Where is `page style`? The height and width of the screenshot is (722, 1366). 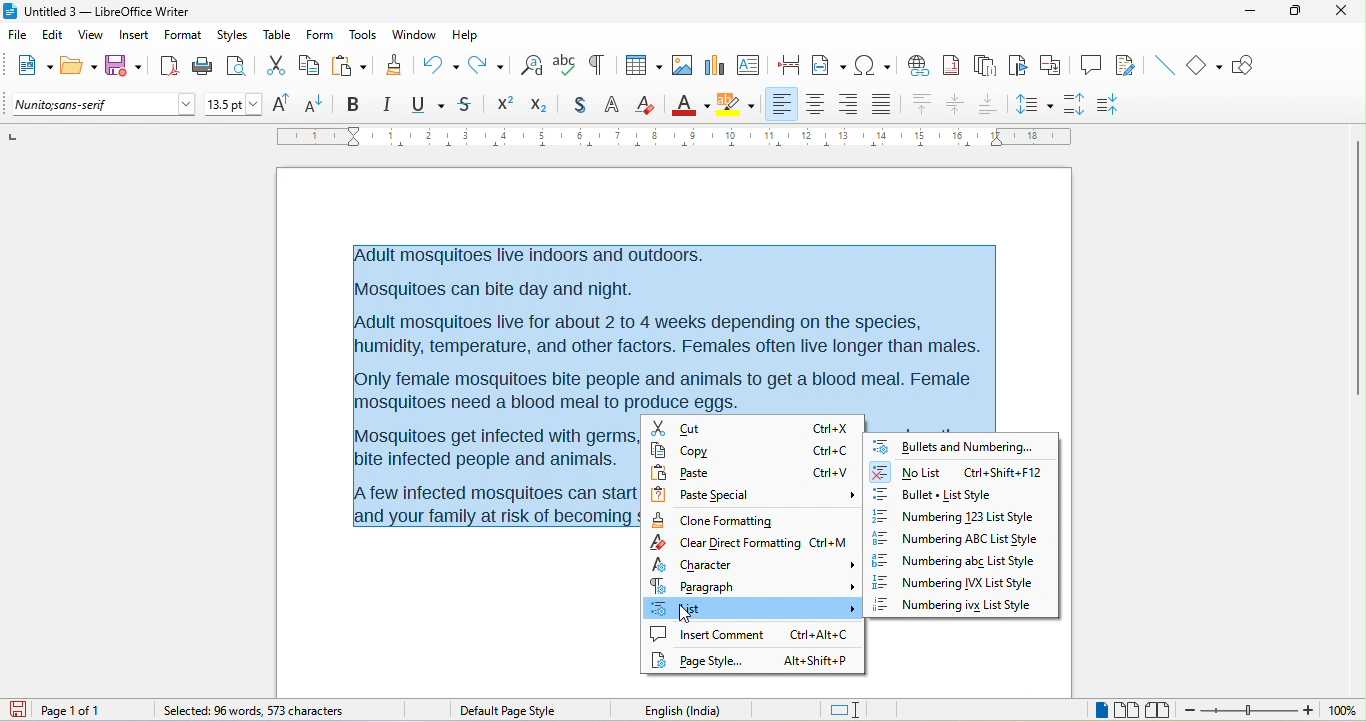 page style is located at coordinates (752, 660).